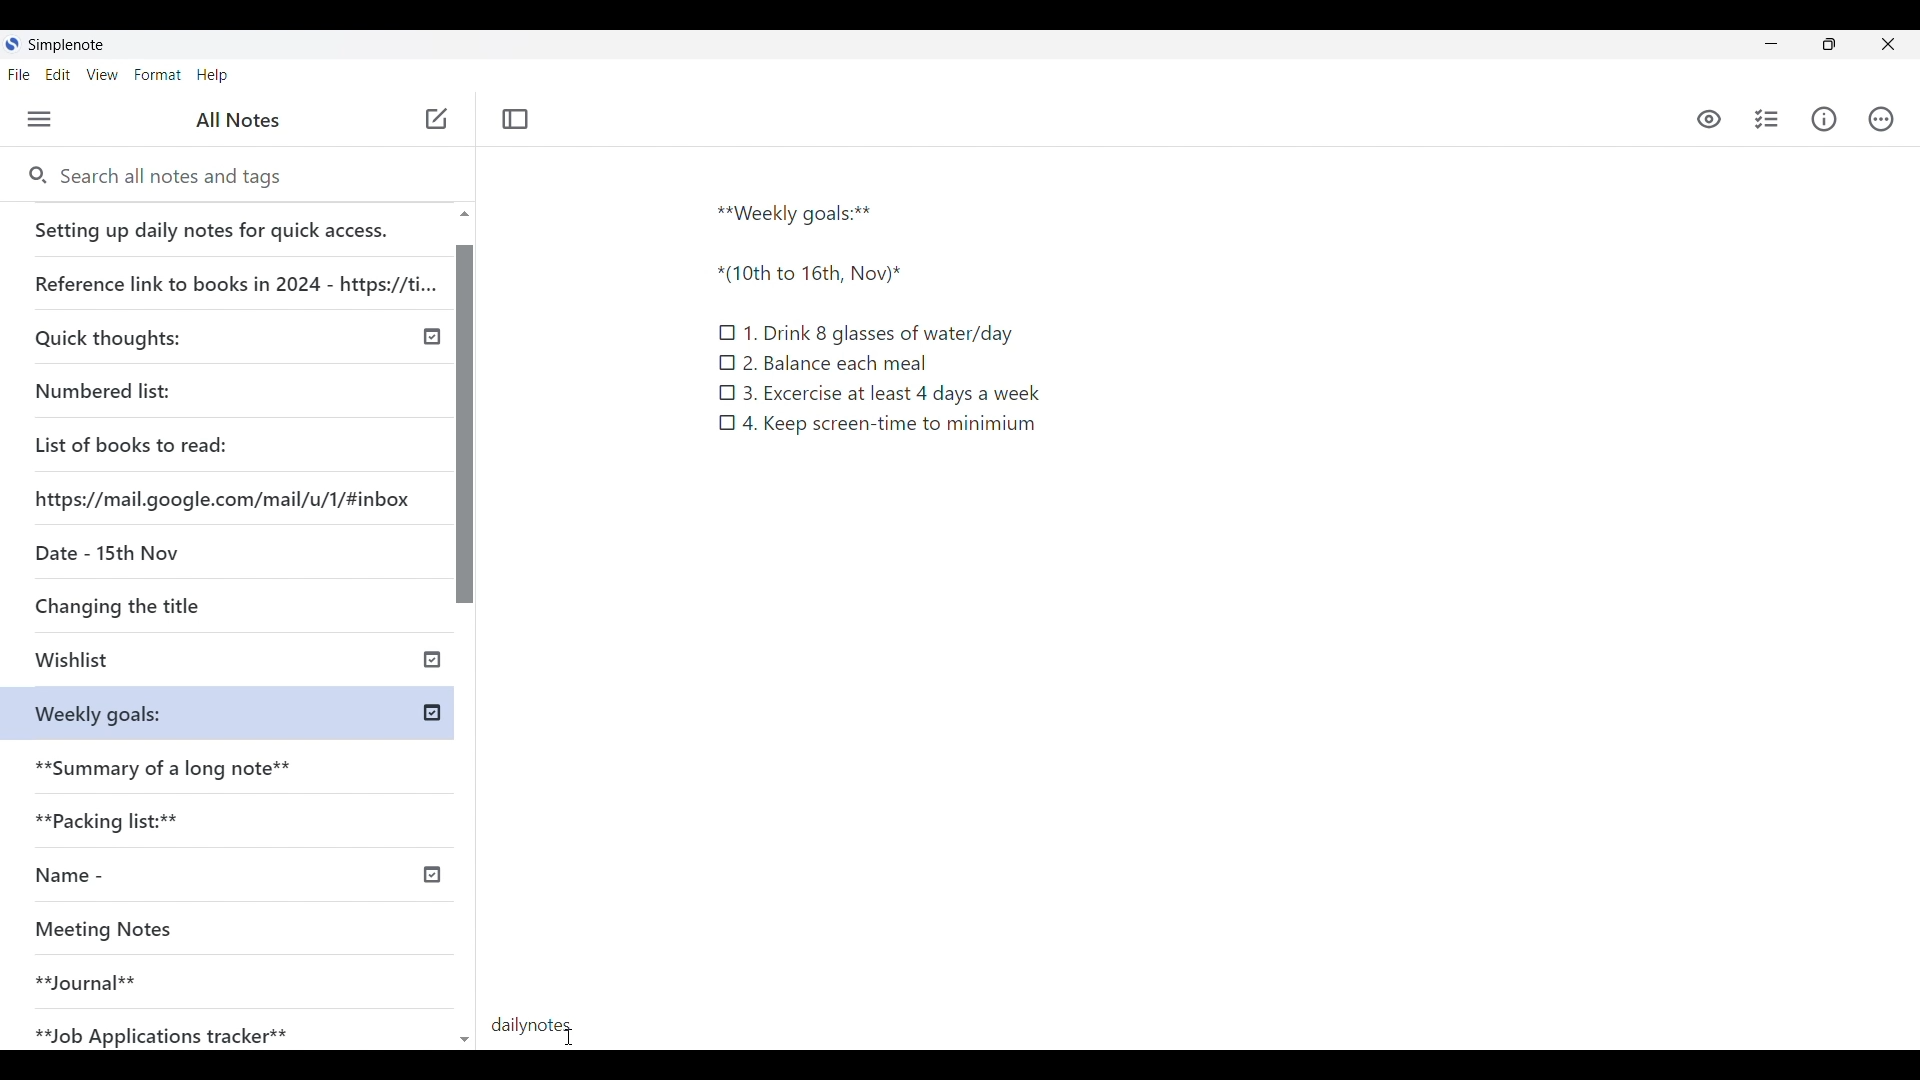  Describe the element at coordinates (236, 817) in the screenshot. I see `Packing lists` at that location.